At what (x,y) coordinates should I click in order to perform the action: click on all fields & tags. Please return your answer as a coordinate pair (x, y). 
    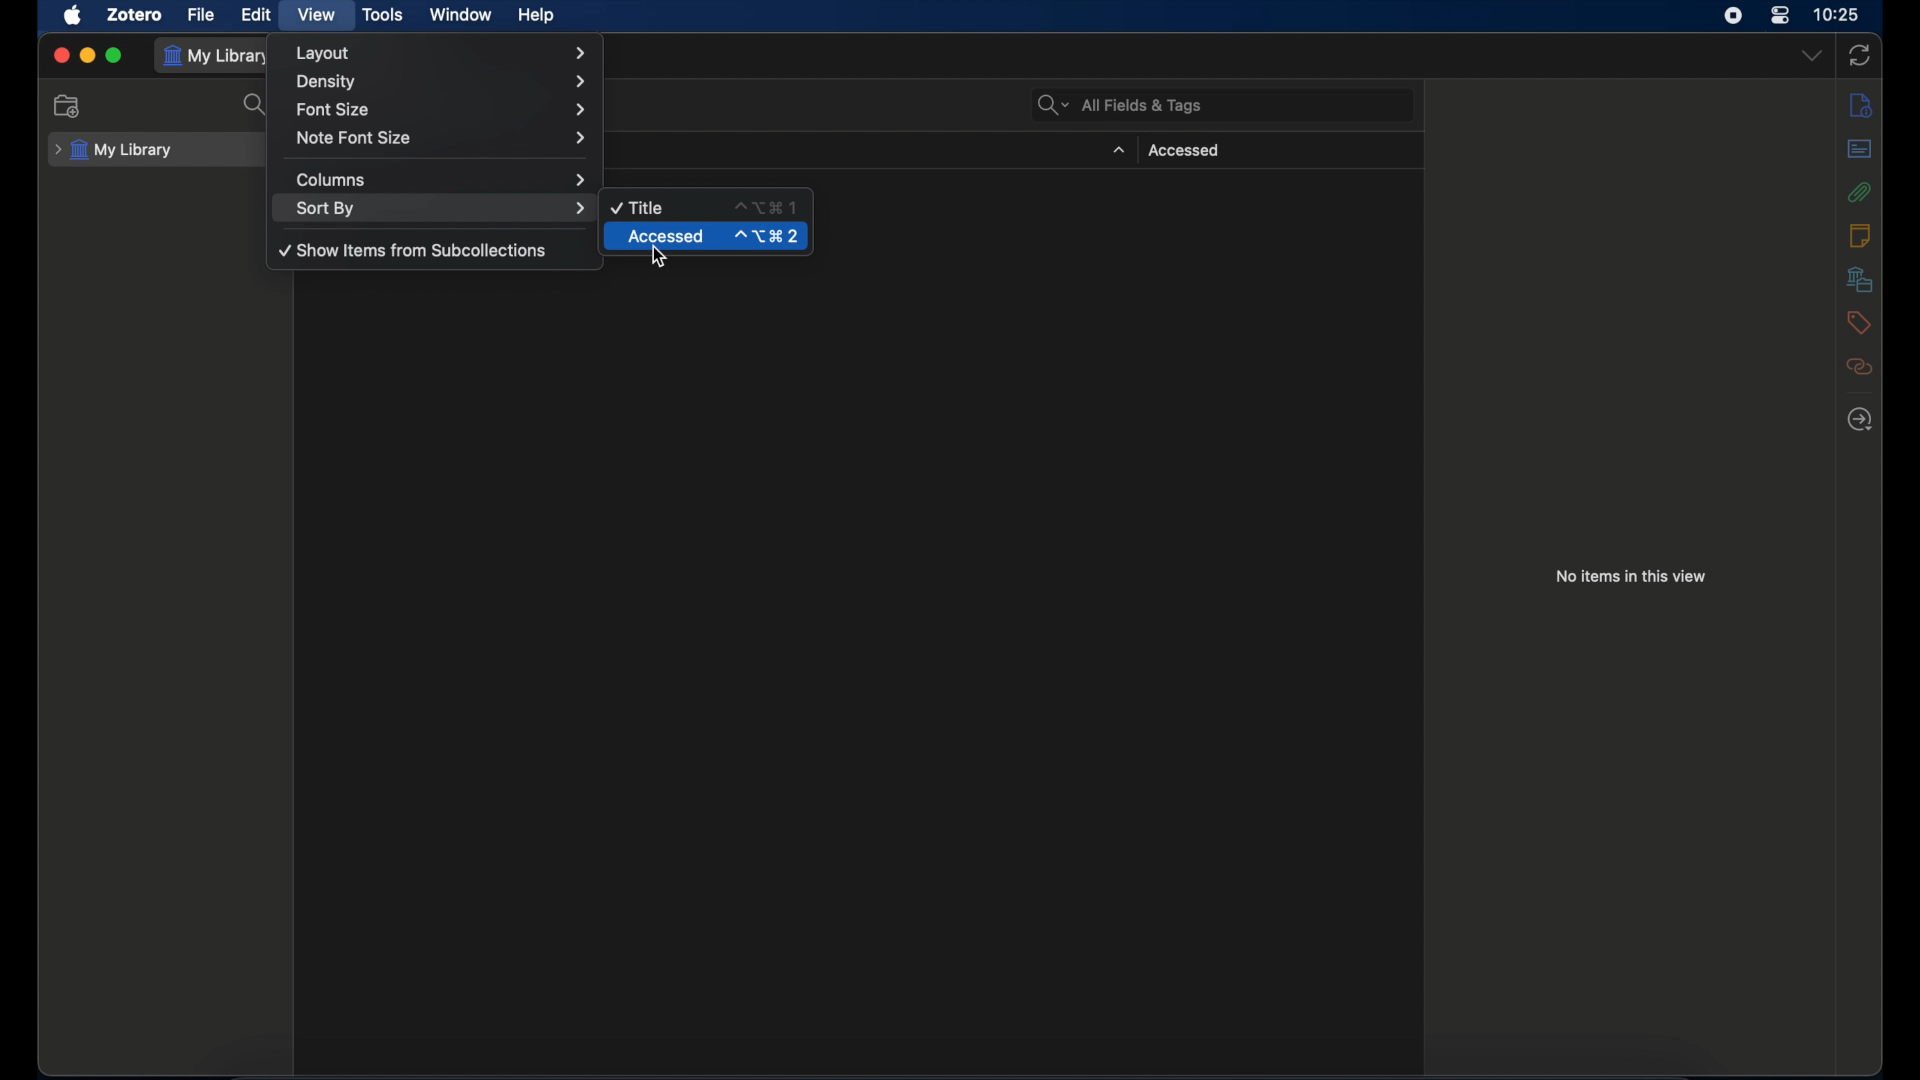
    Looking at the image, I should click on (1118, 105).